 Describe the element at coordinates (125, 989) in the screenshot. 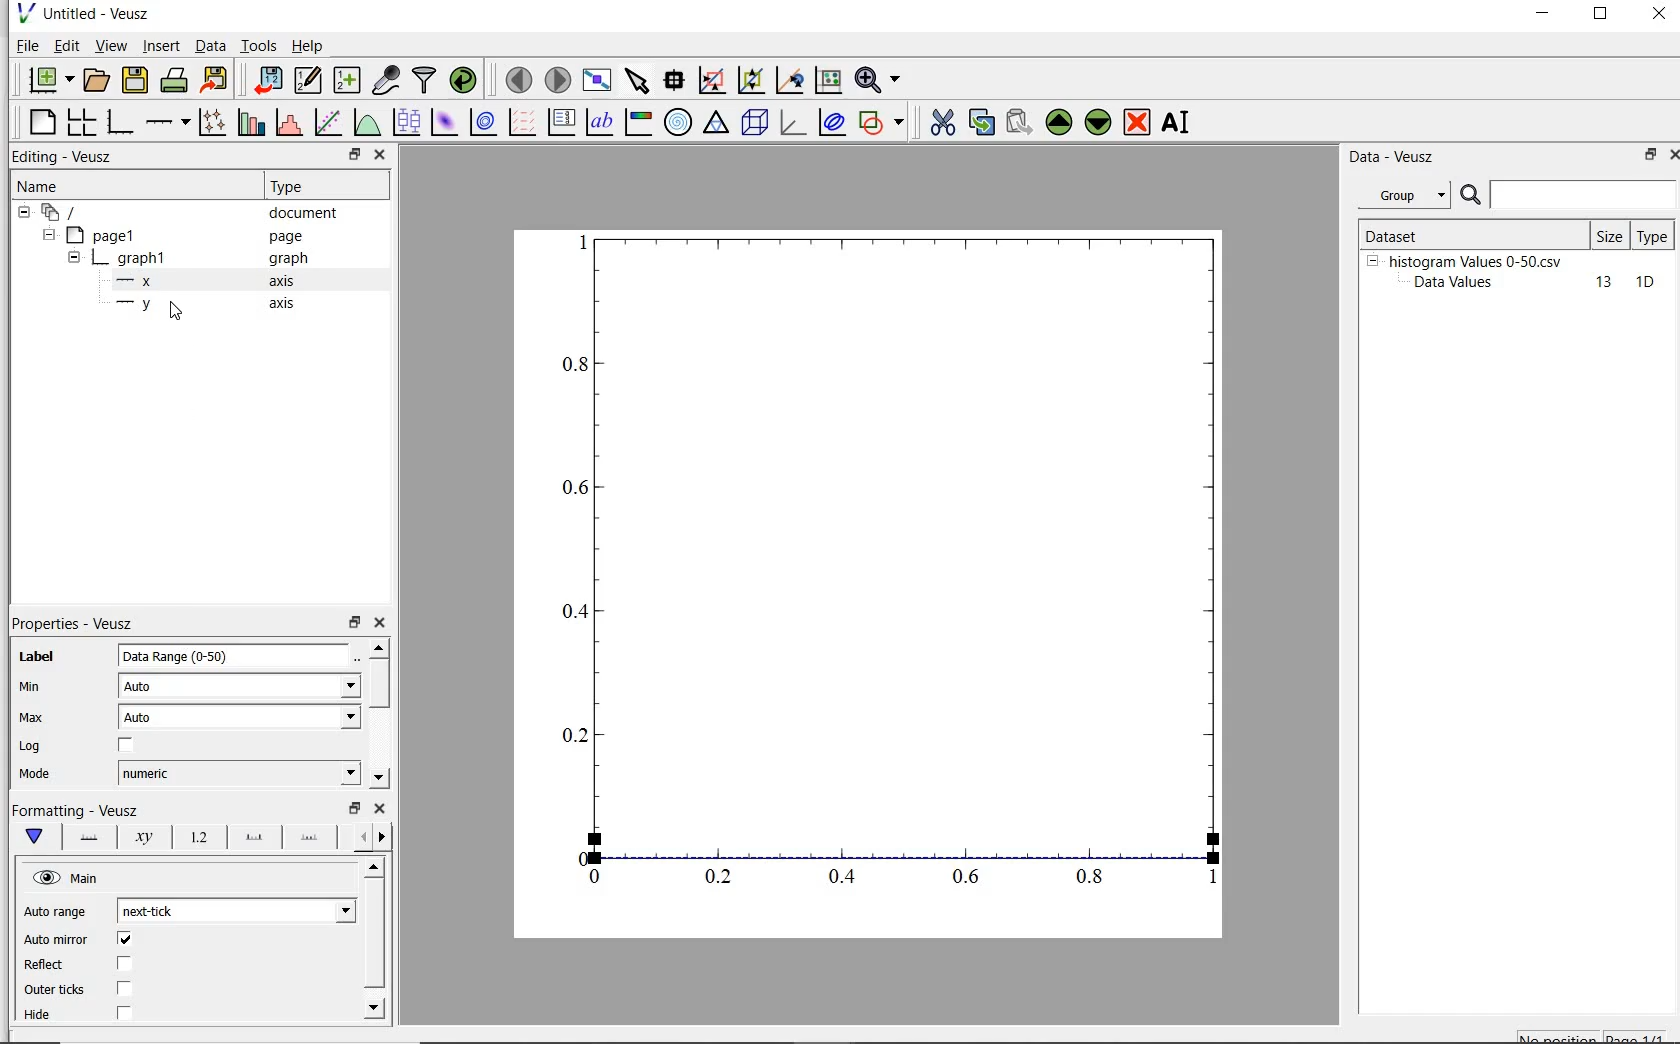

I see `checkbox` at that location.